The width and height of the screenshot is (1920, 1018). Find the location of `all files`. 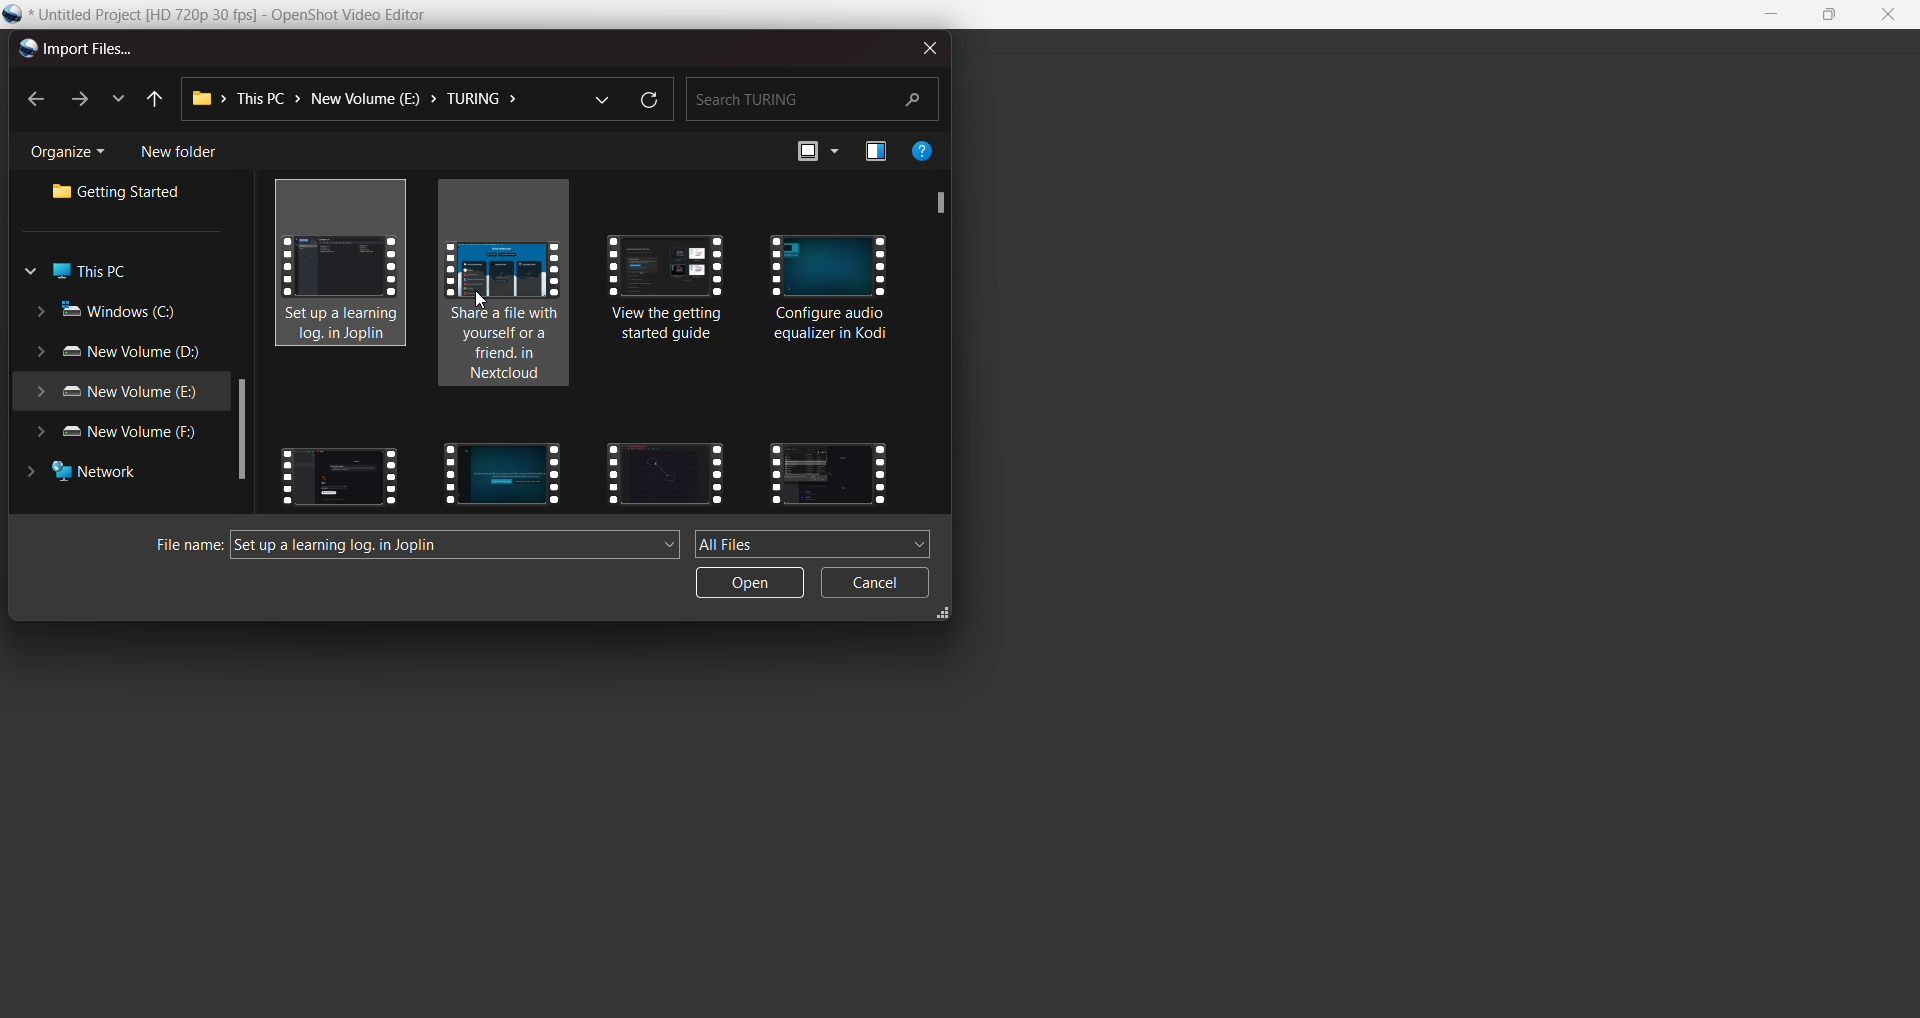

all files is located at coordinates (814, 543).